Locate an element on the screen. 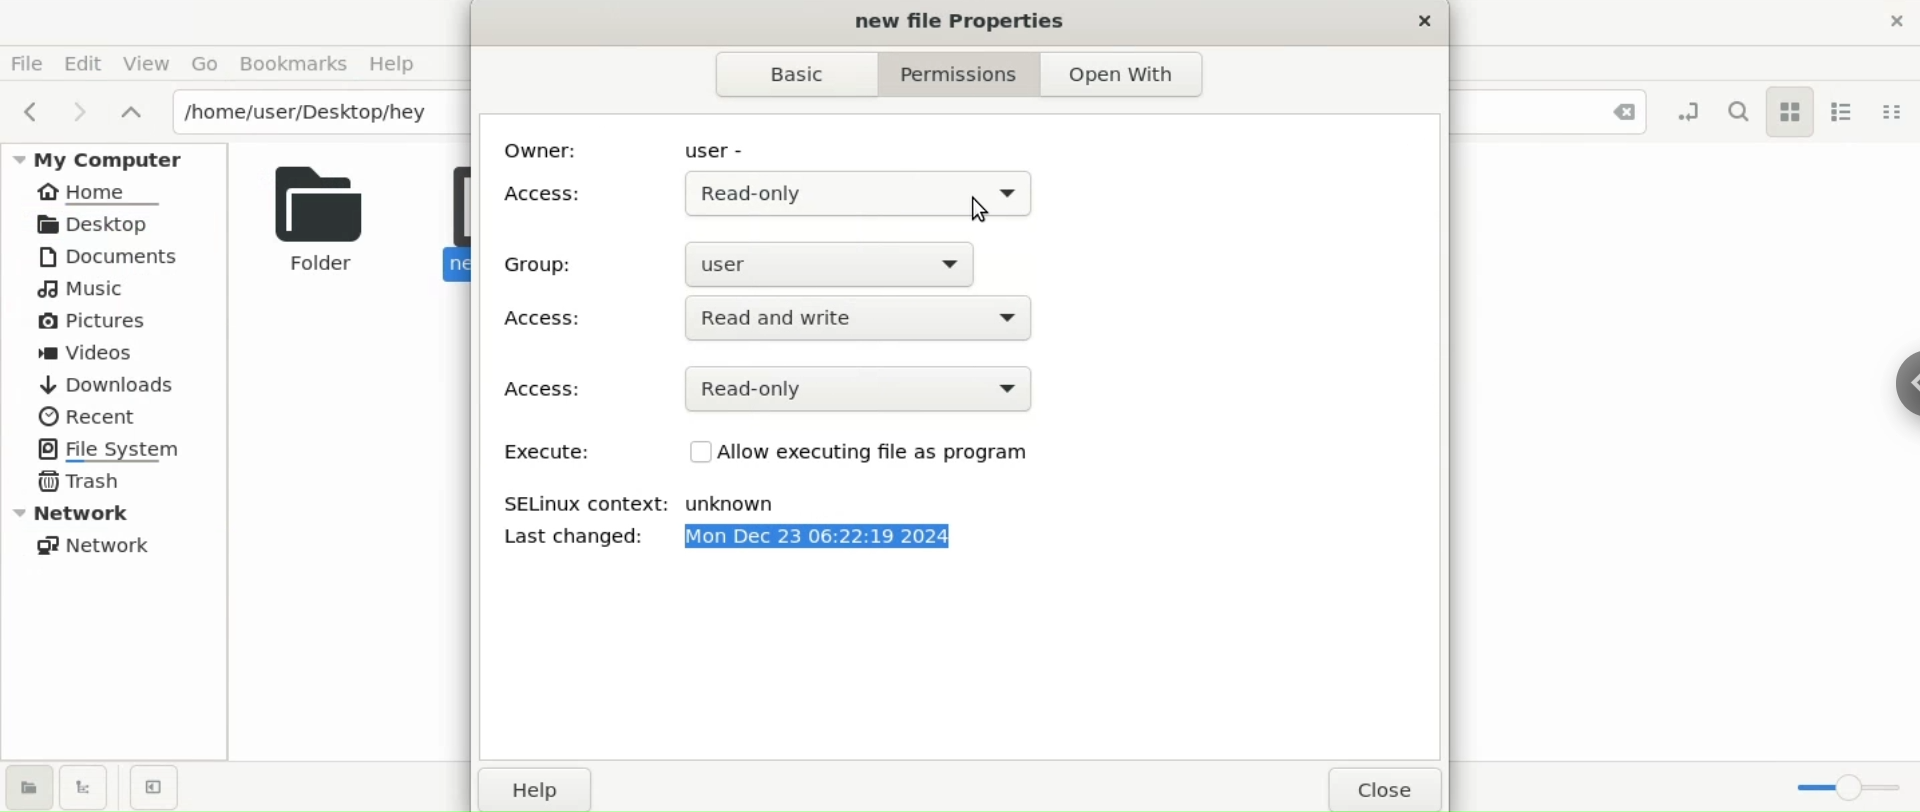  Downloads is located at coordinates (106, 385).